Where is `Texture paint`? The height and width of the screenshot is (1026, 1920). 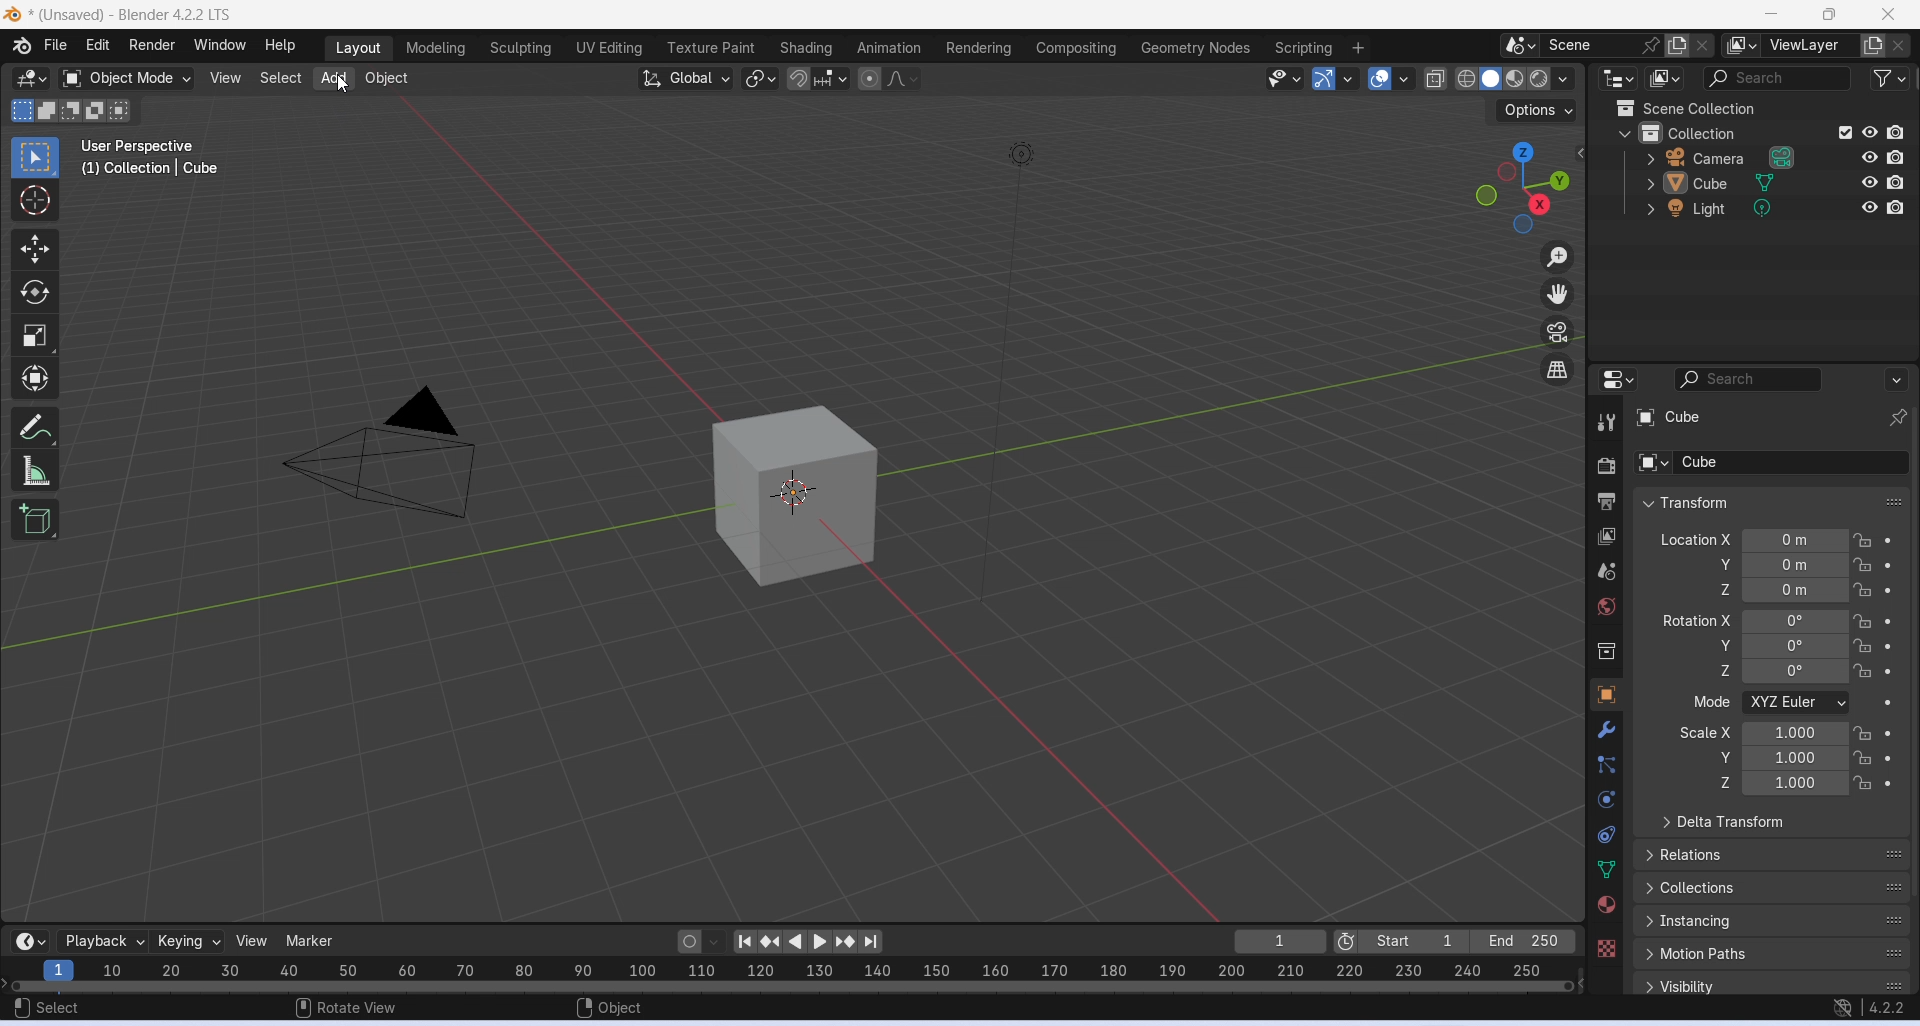 Texture paint is located at coordinates (711, 48).